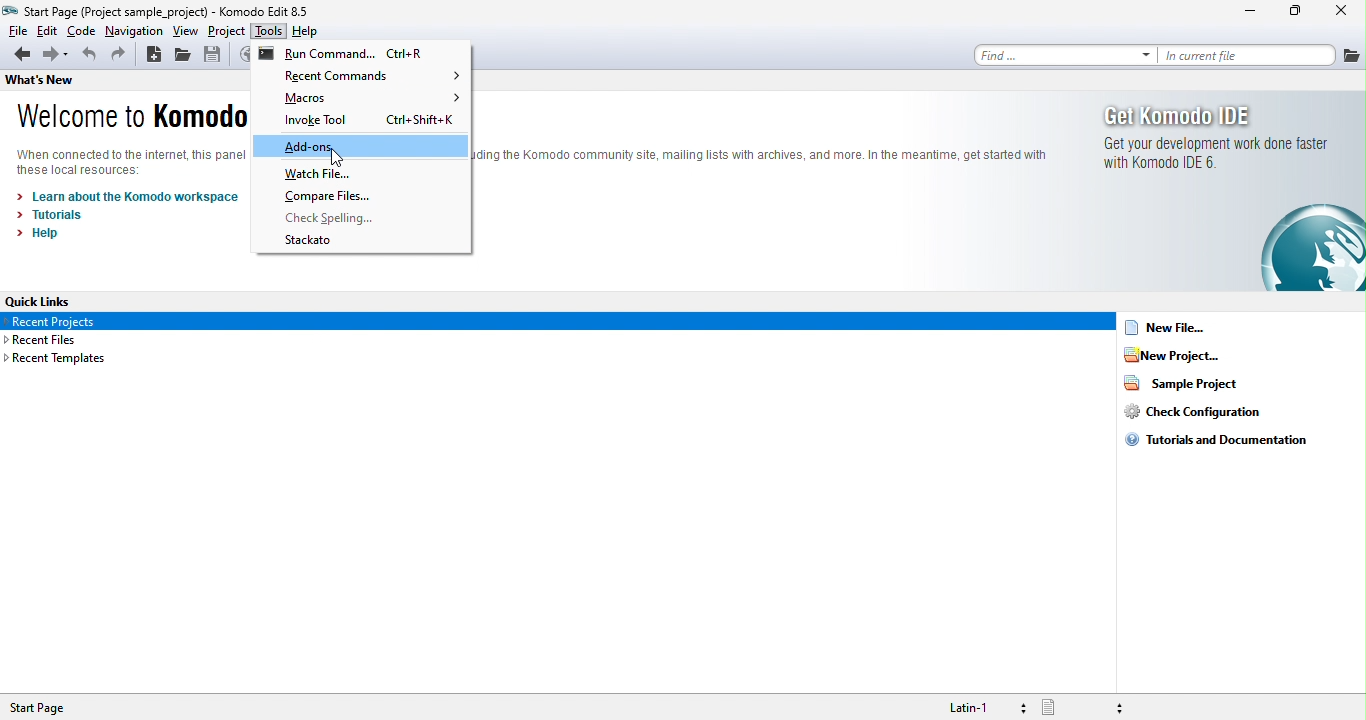 Image resolution: width=1366 pixels, height=720 pixels. Describe the element at coordinates (561, 322) in the screenshot. I see `select option` at that location.